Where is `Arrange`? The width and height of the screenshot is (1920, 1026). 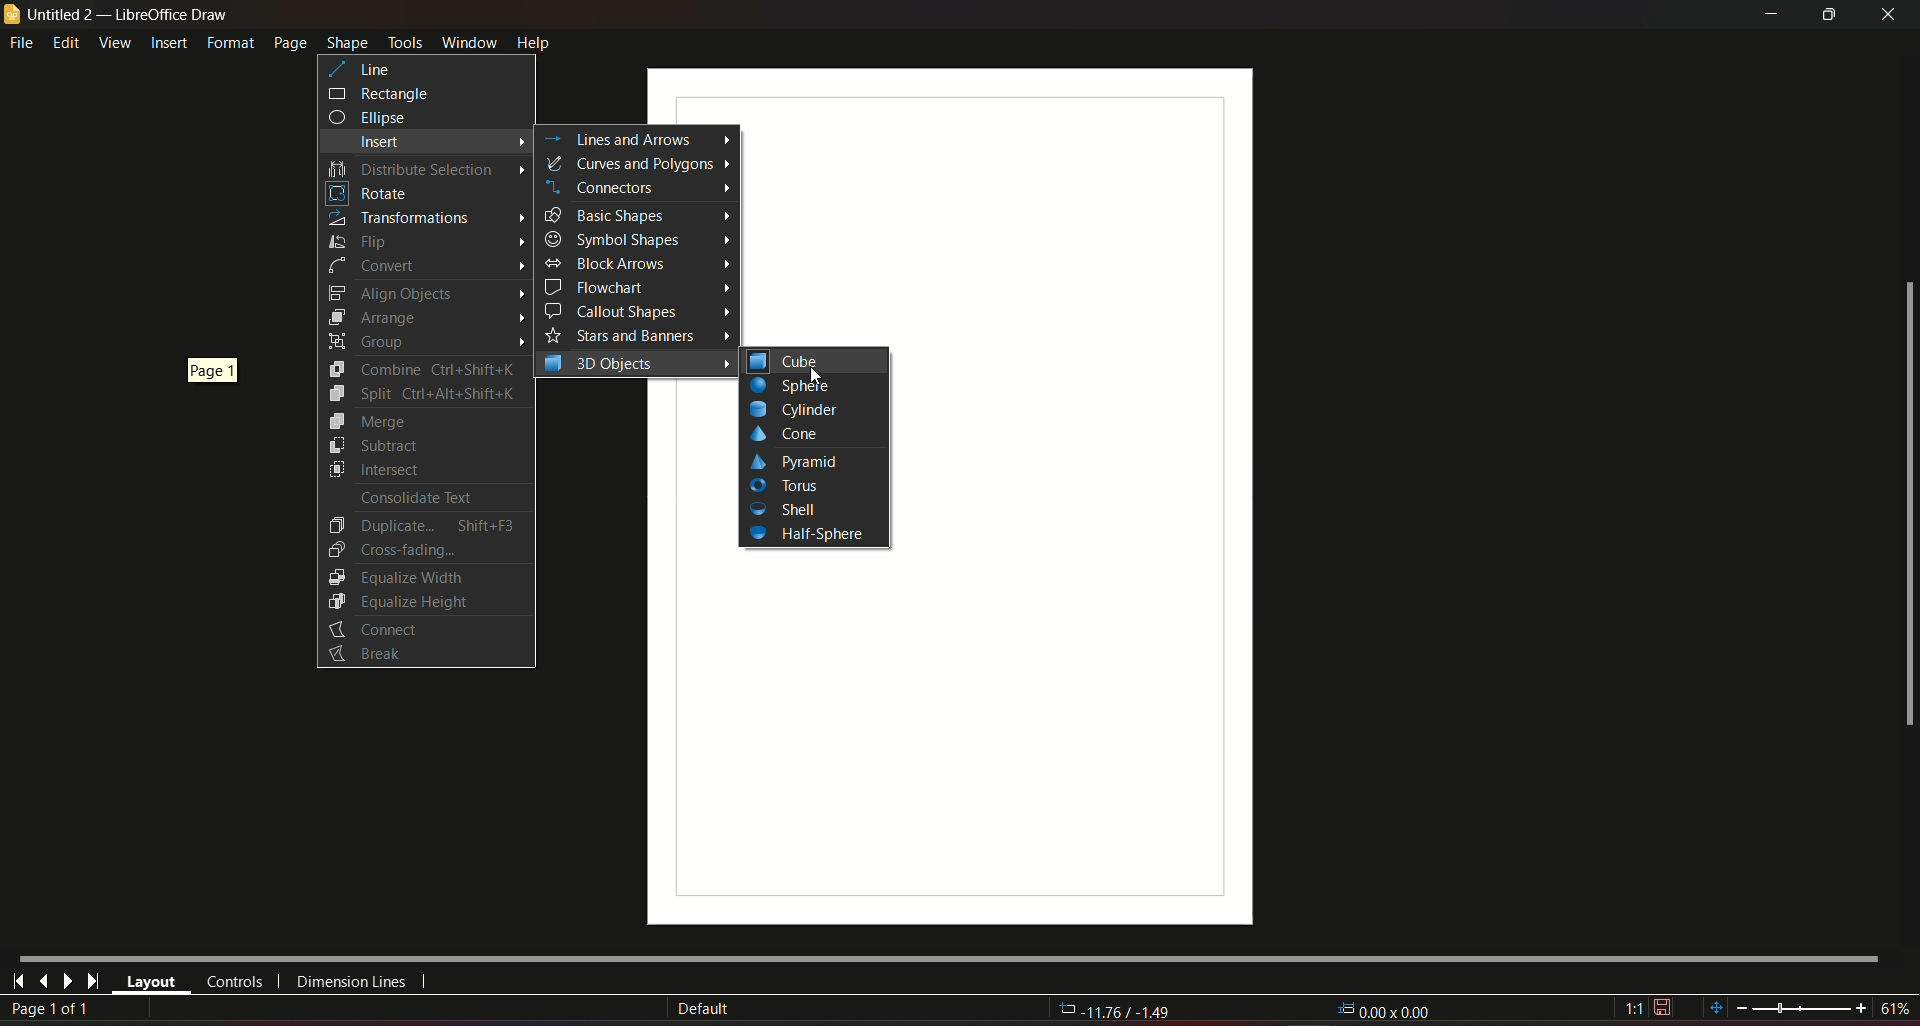
Arrange is located at coordinates (379, 318).